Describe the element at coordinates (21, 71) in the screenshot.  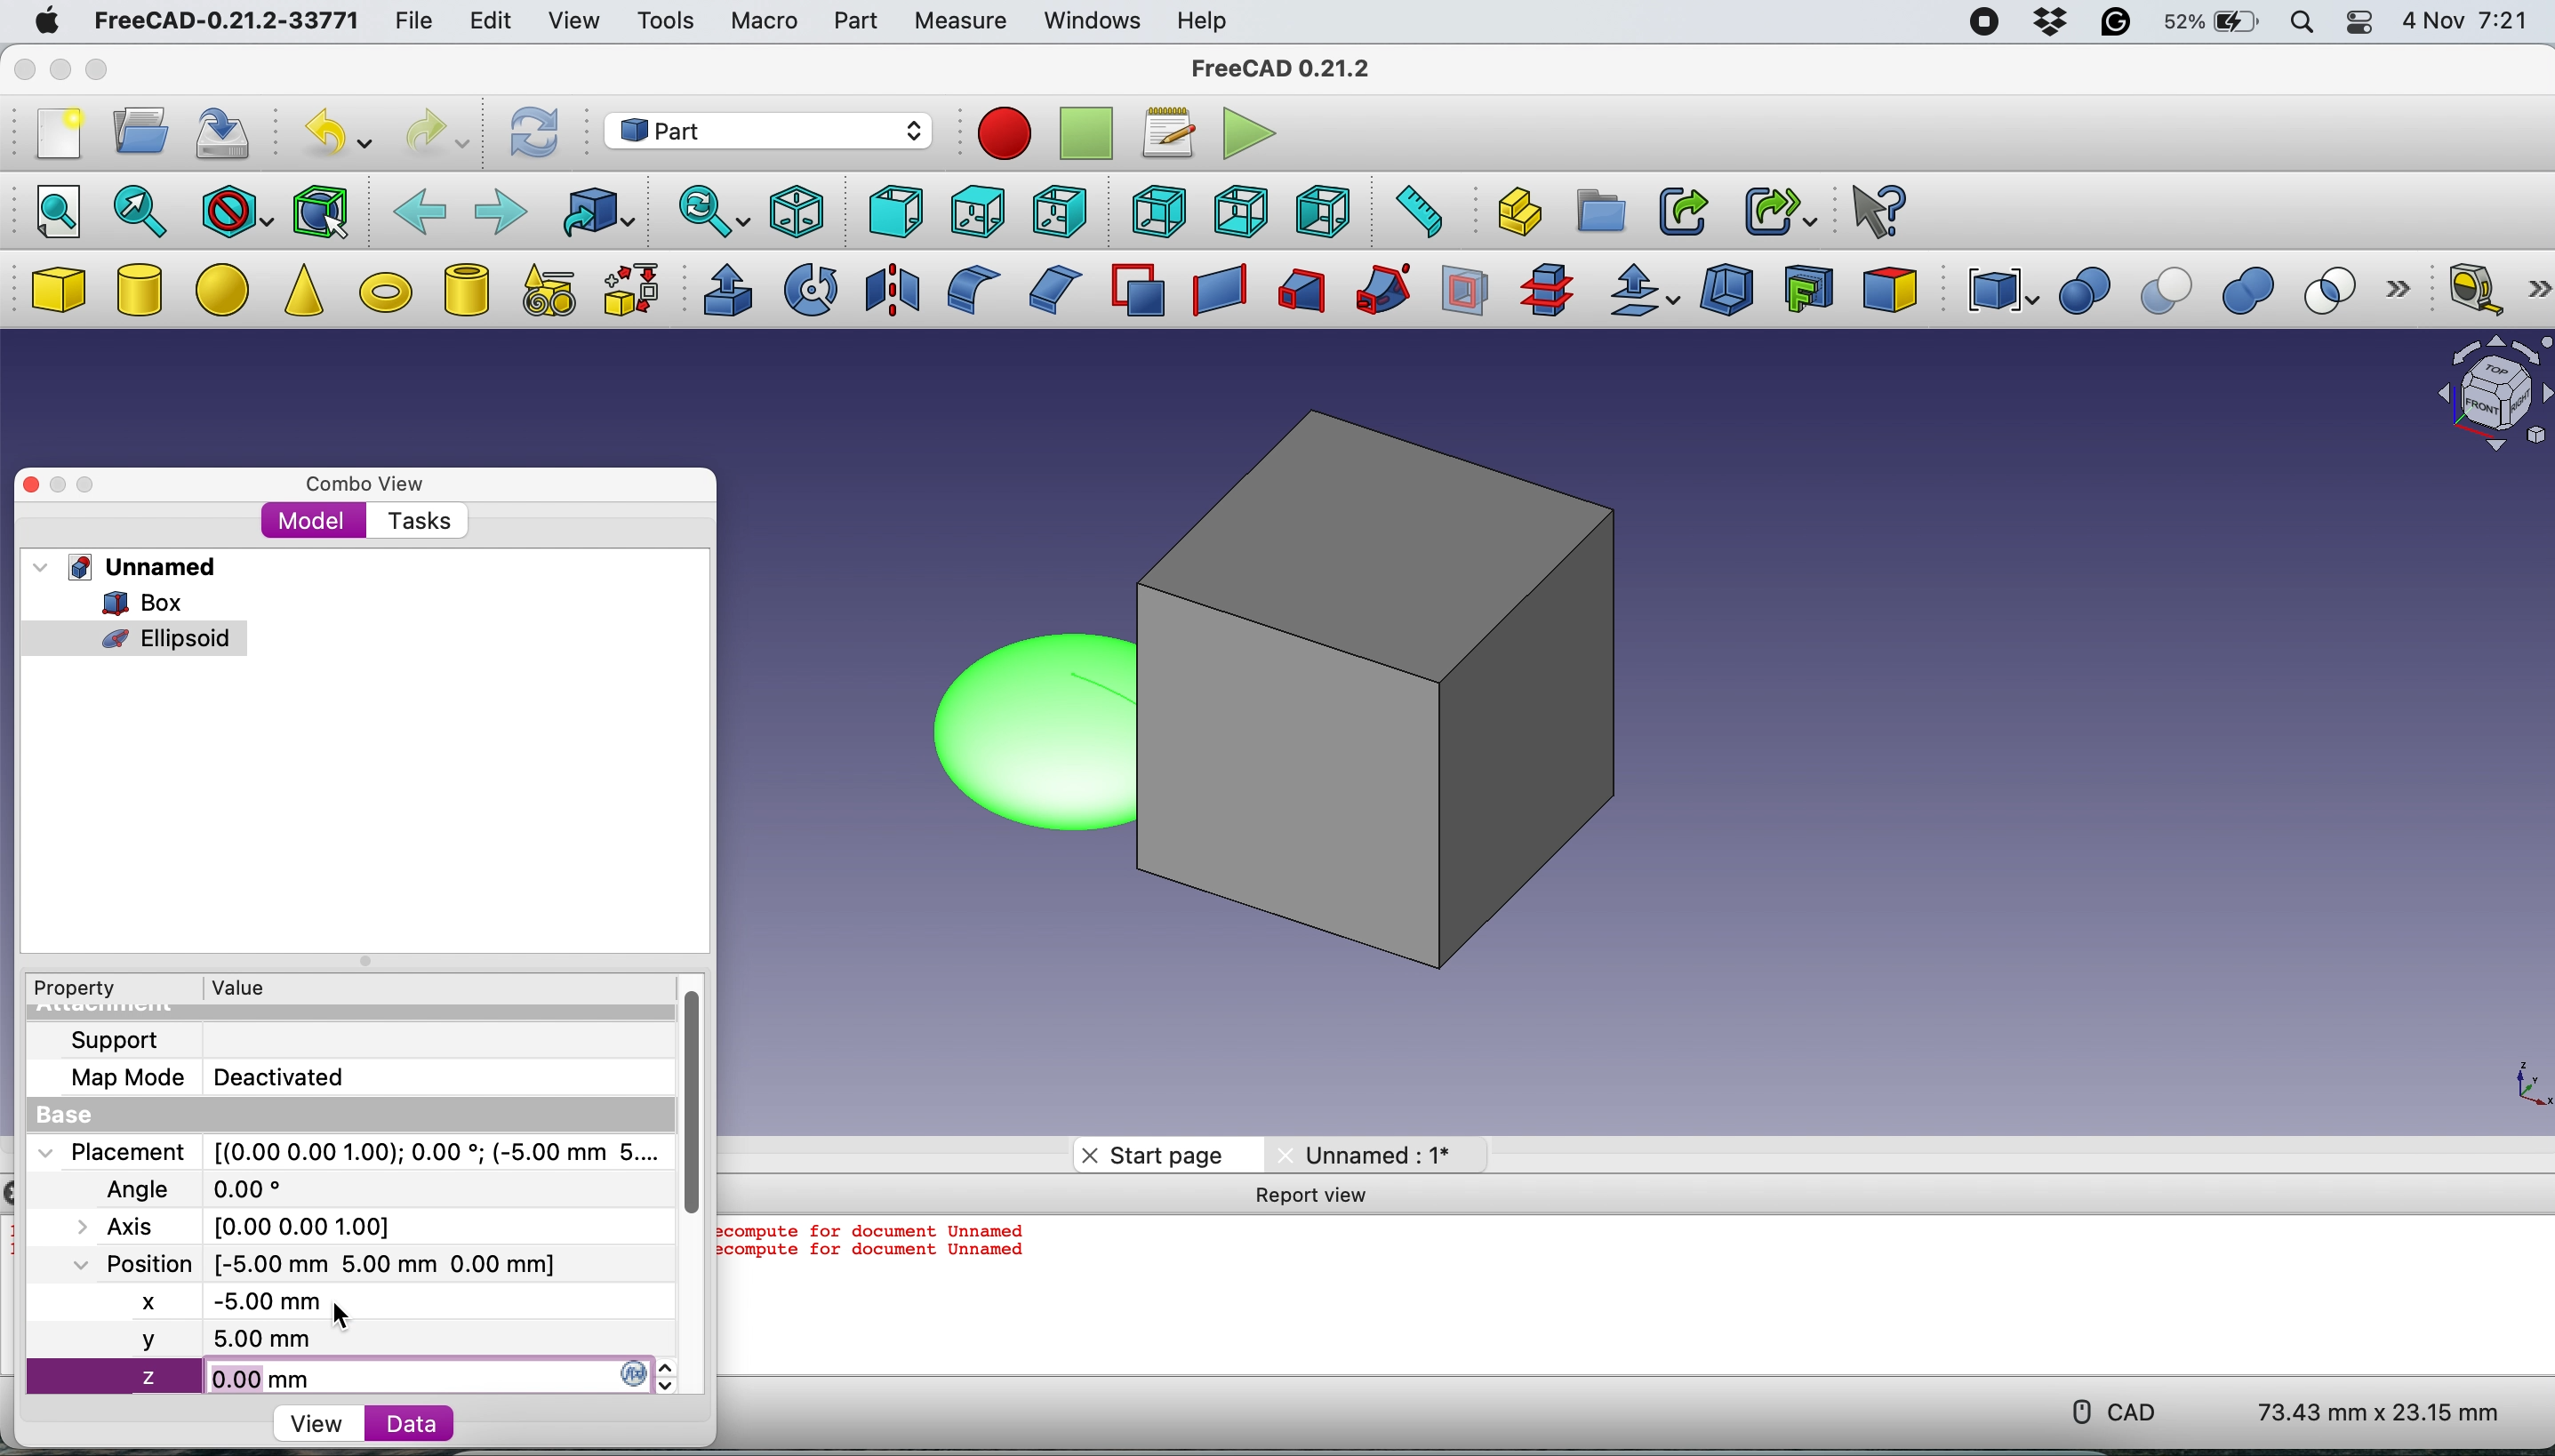
I see `close` at that location.